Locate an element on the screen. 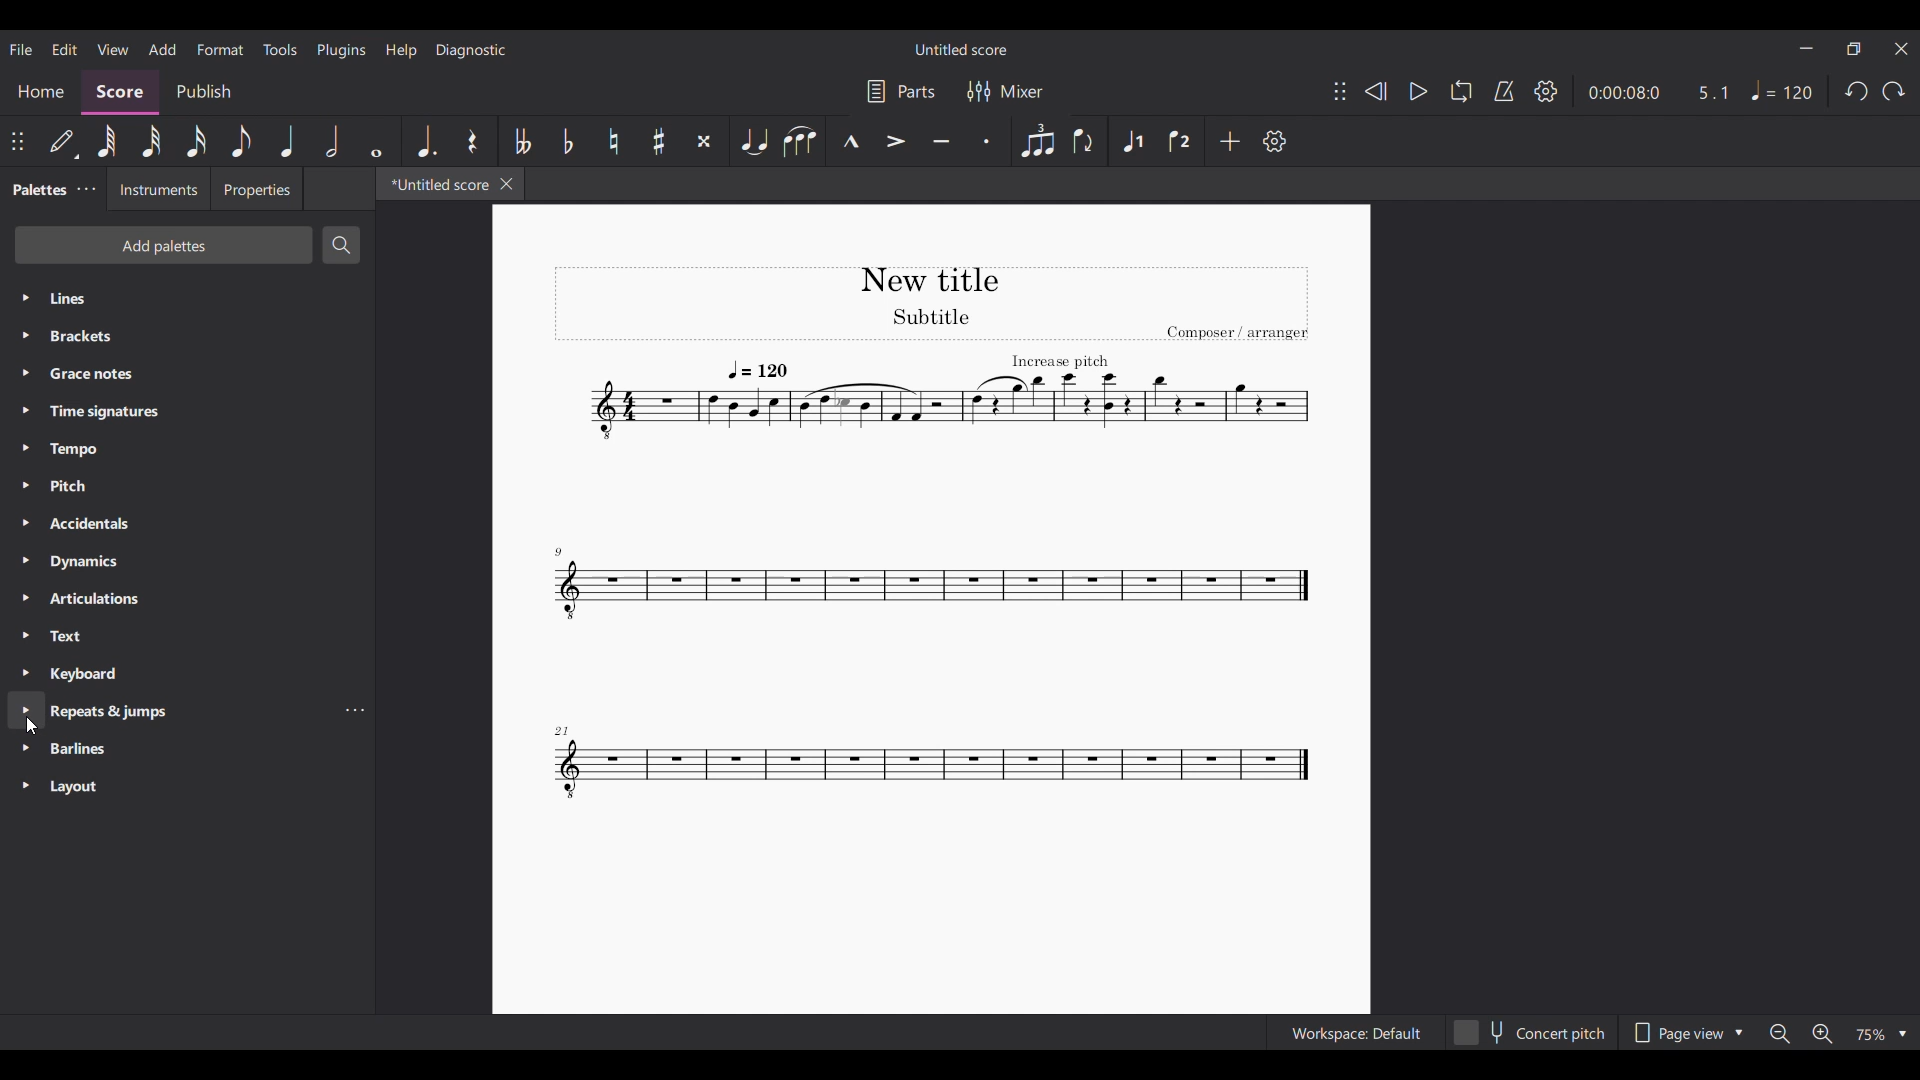 The height and width of the screenshot is (1080, 1920). Repeats and jumps settings is located at coordinates (352, 710).